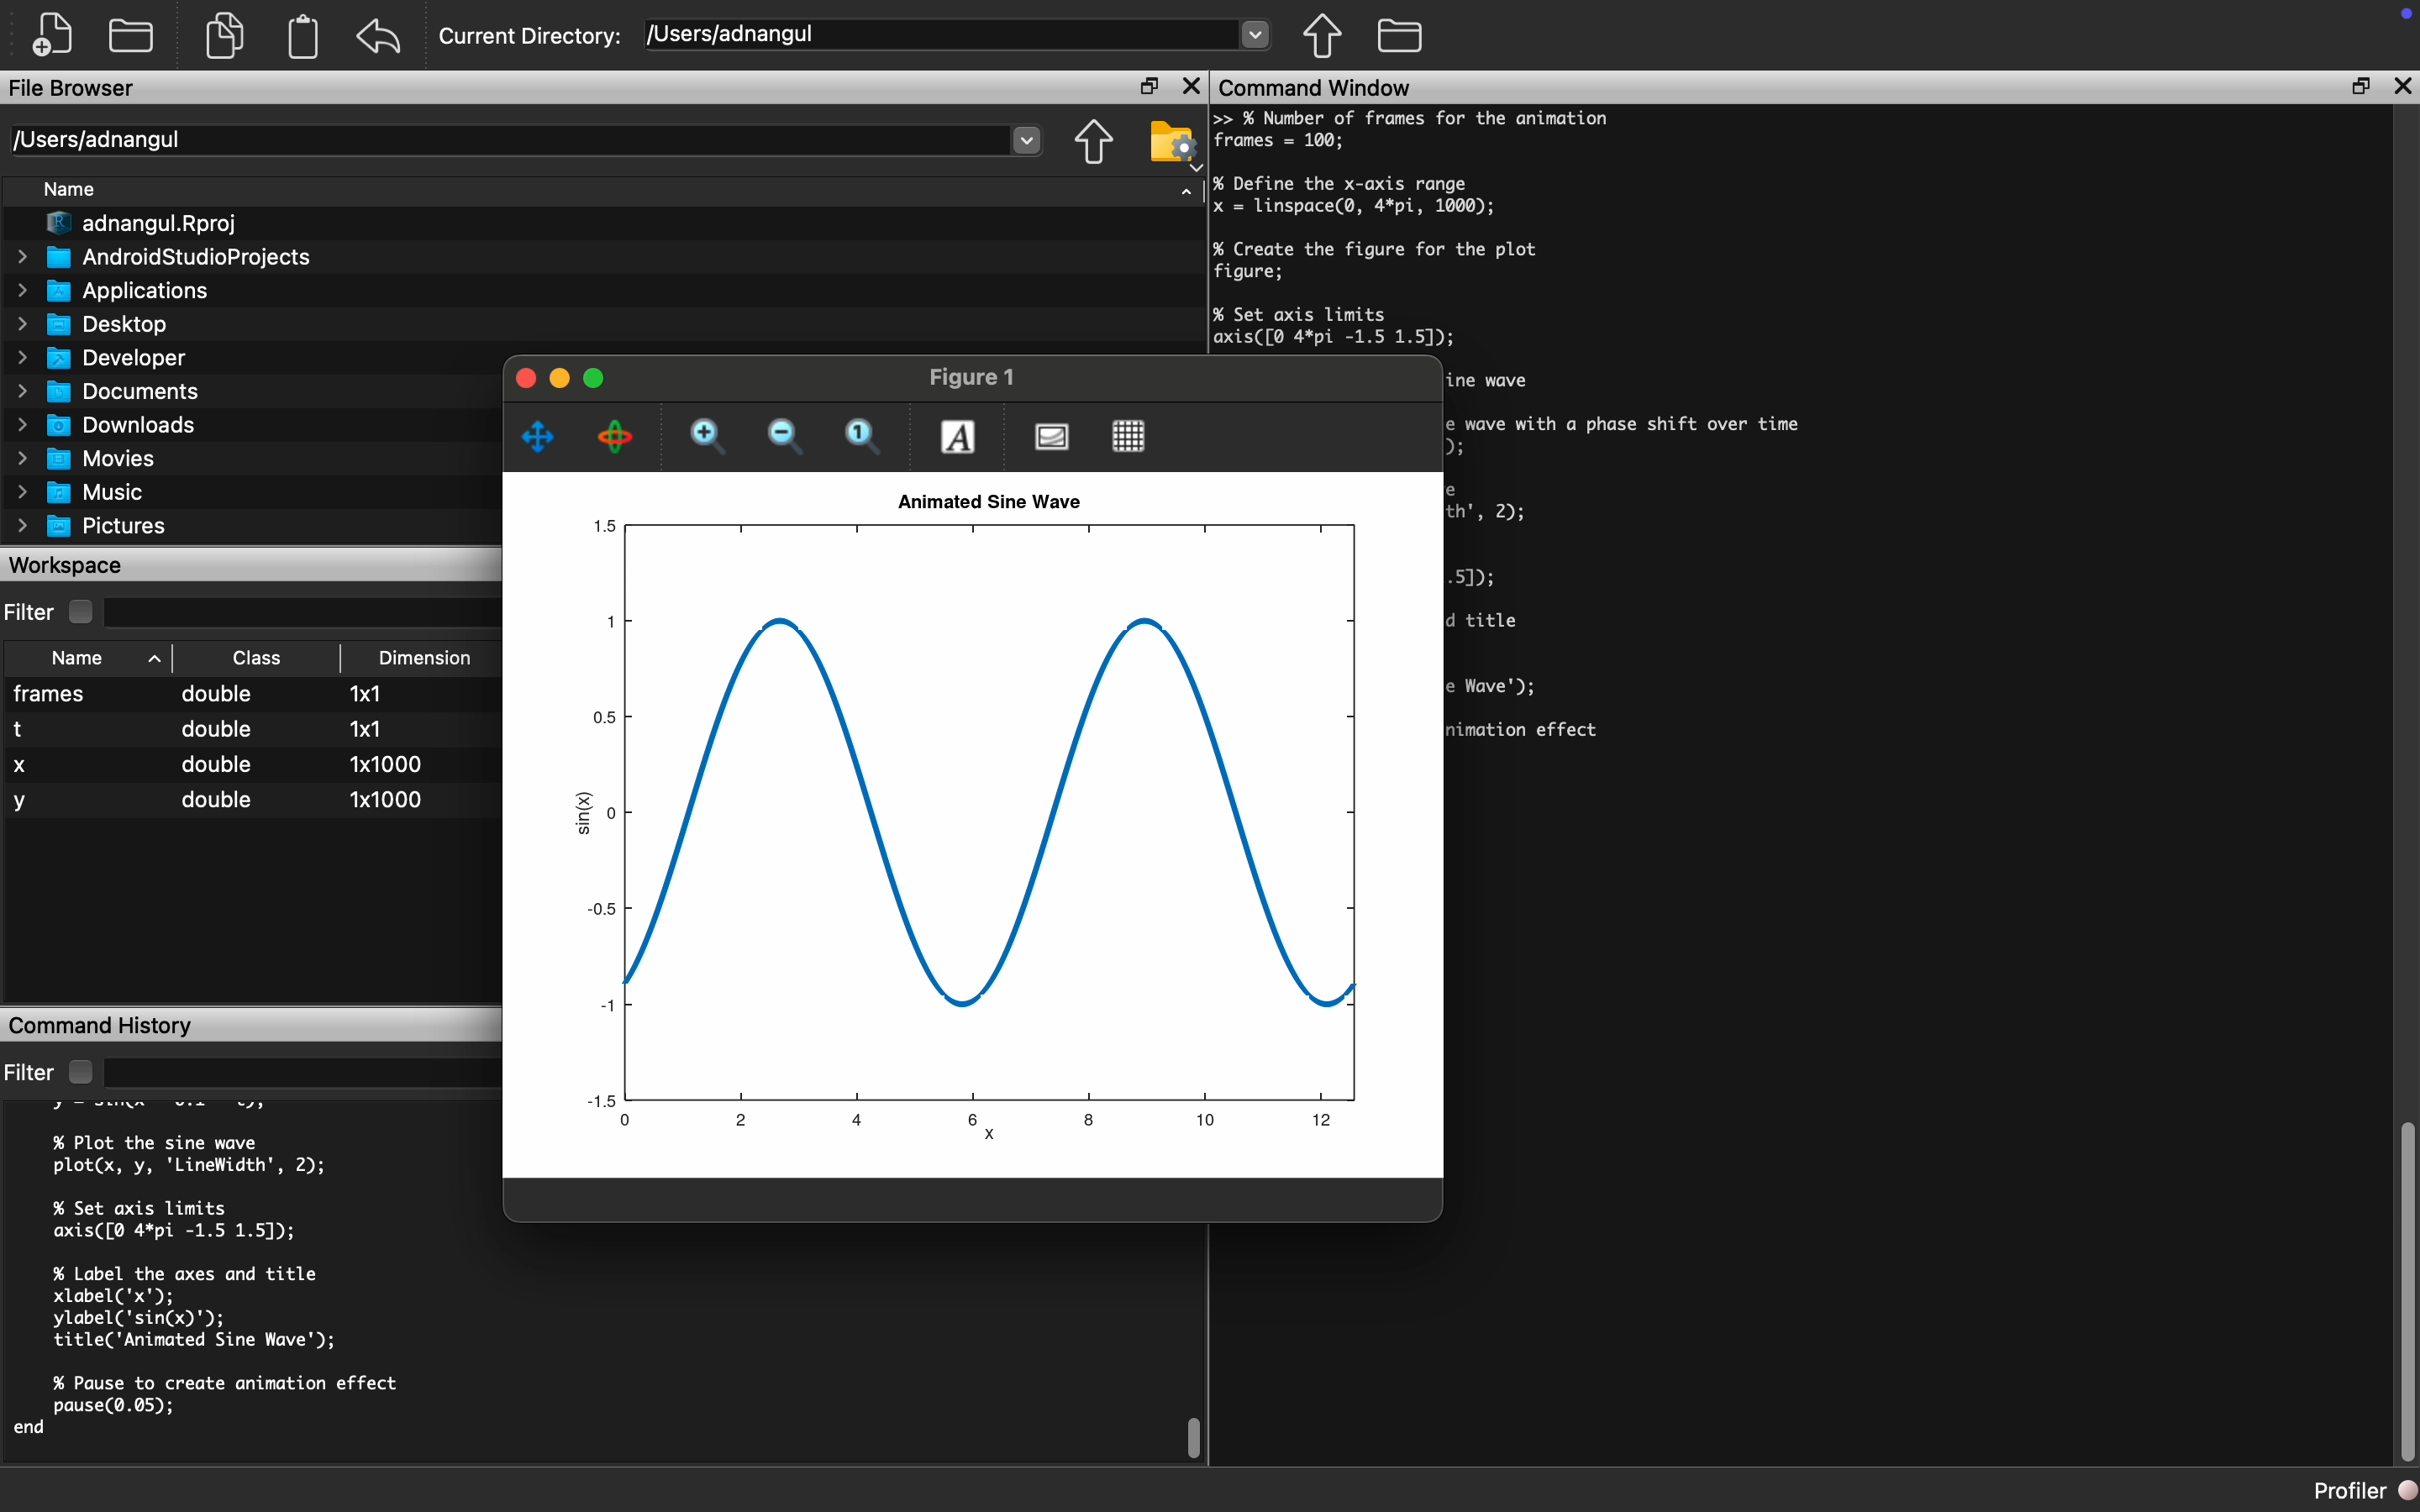 Image resolution: width=2420 pixels, height=1512 pixels. Describe the element at coordinates (51, 32) in the screenshot. I see `New File` at that location.